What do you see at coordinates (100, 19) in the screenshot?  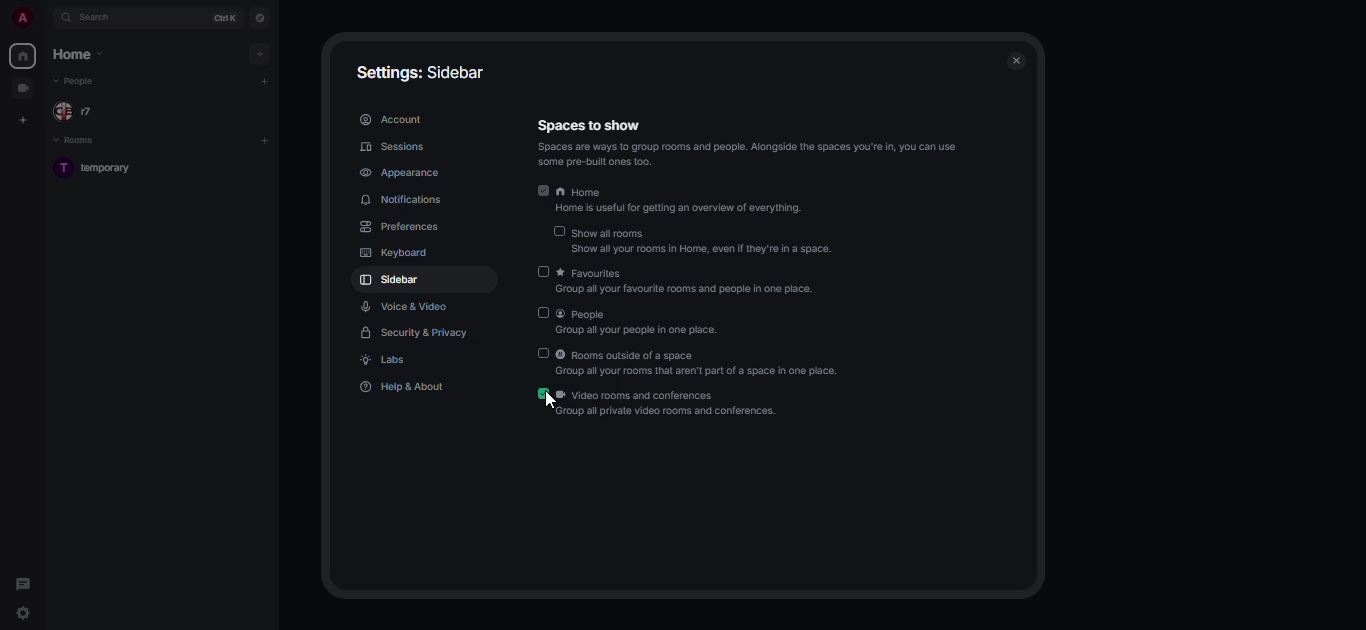 I see `search` at bounding box center [100, 19].